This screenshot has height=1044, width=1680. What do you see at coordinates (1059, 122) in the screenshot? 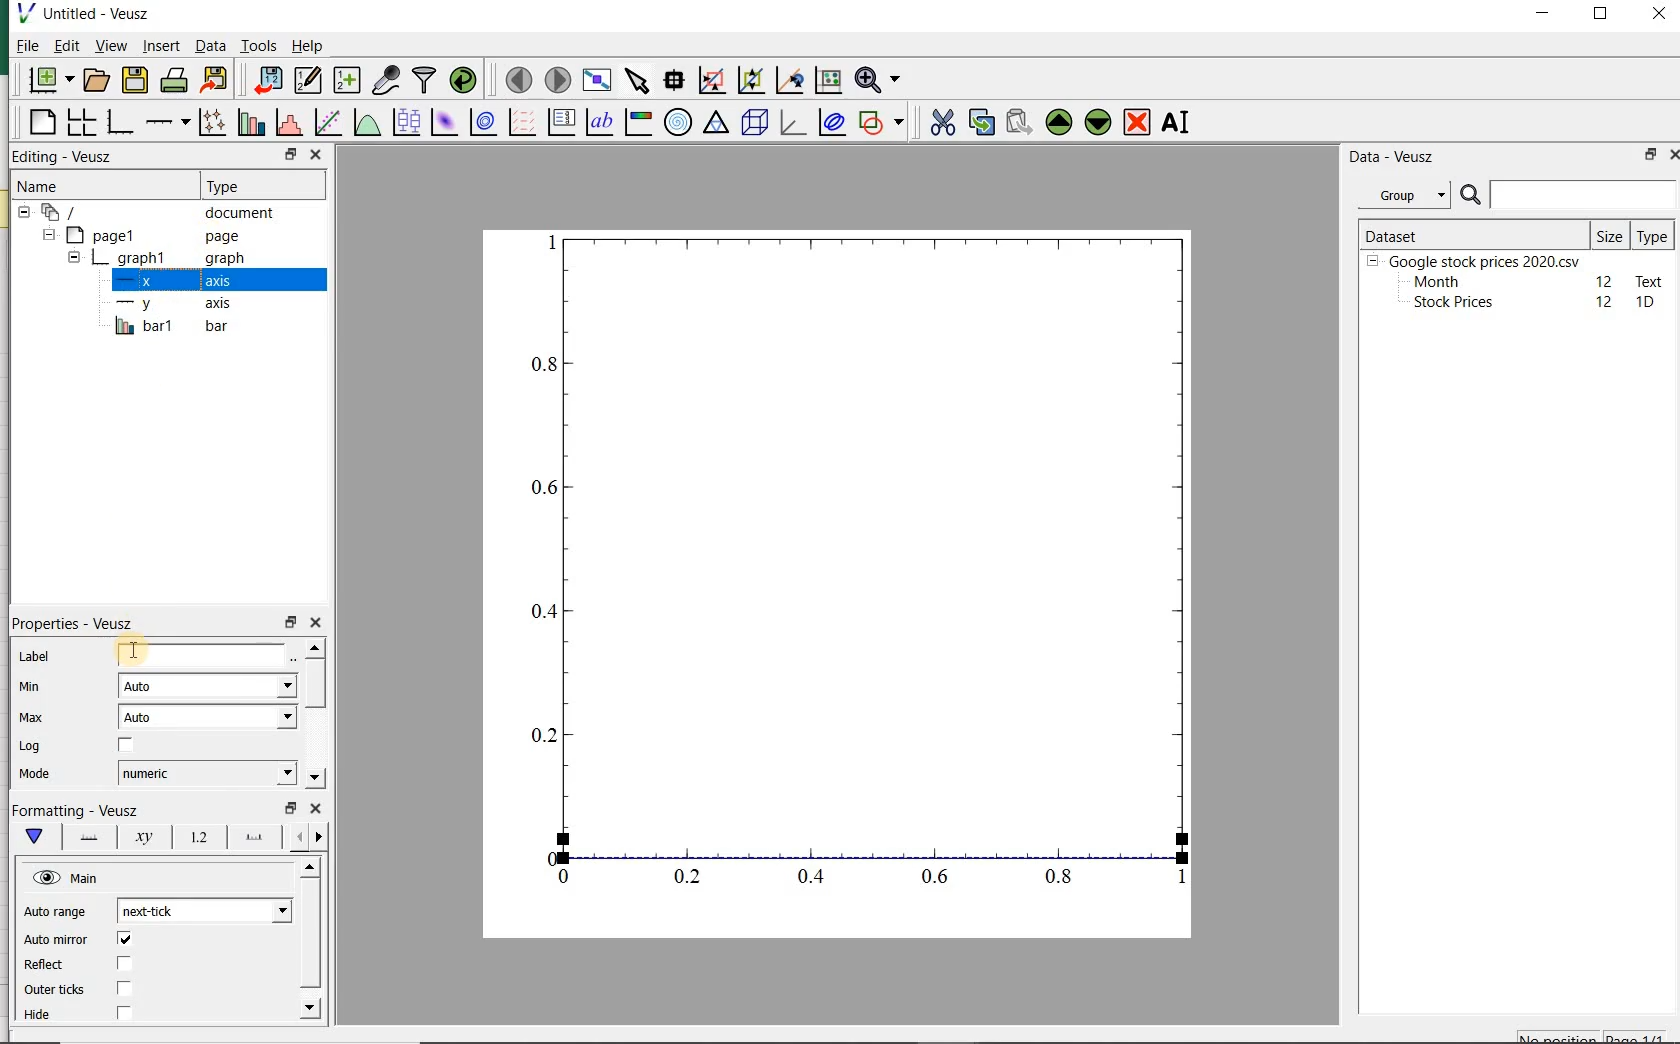
I see `move the selected widget up` at bounding box center [1059, 122].